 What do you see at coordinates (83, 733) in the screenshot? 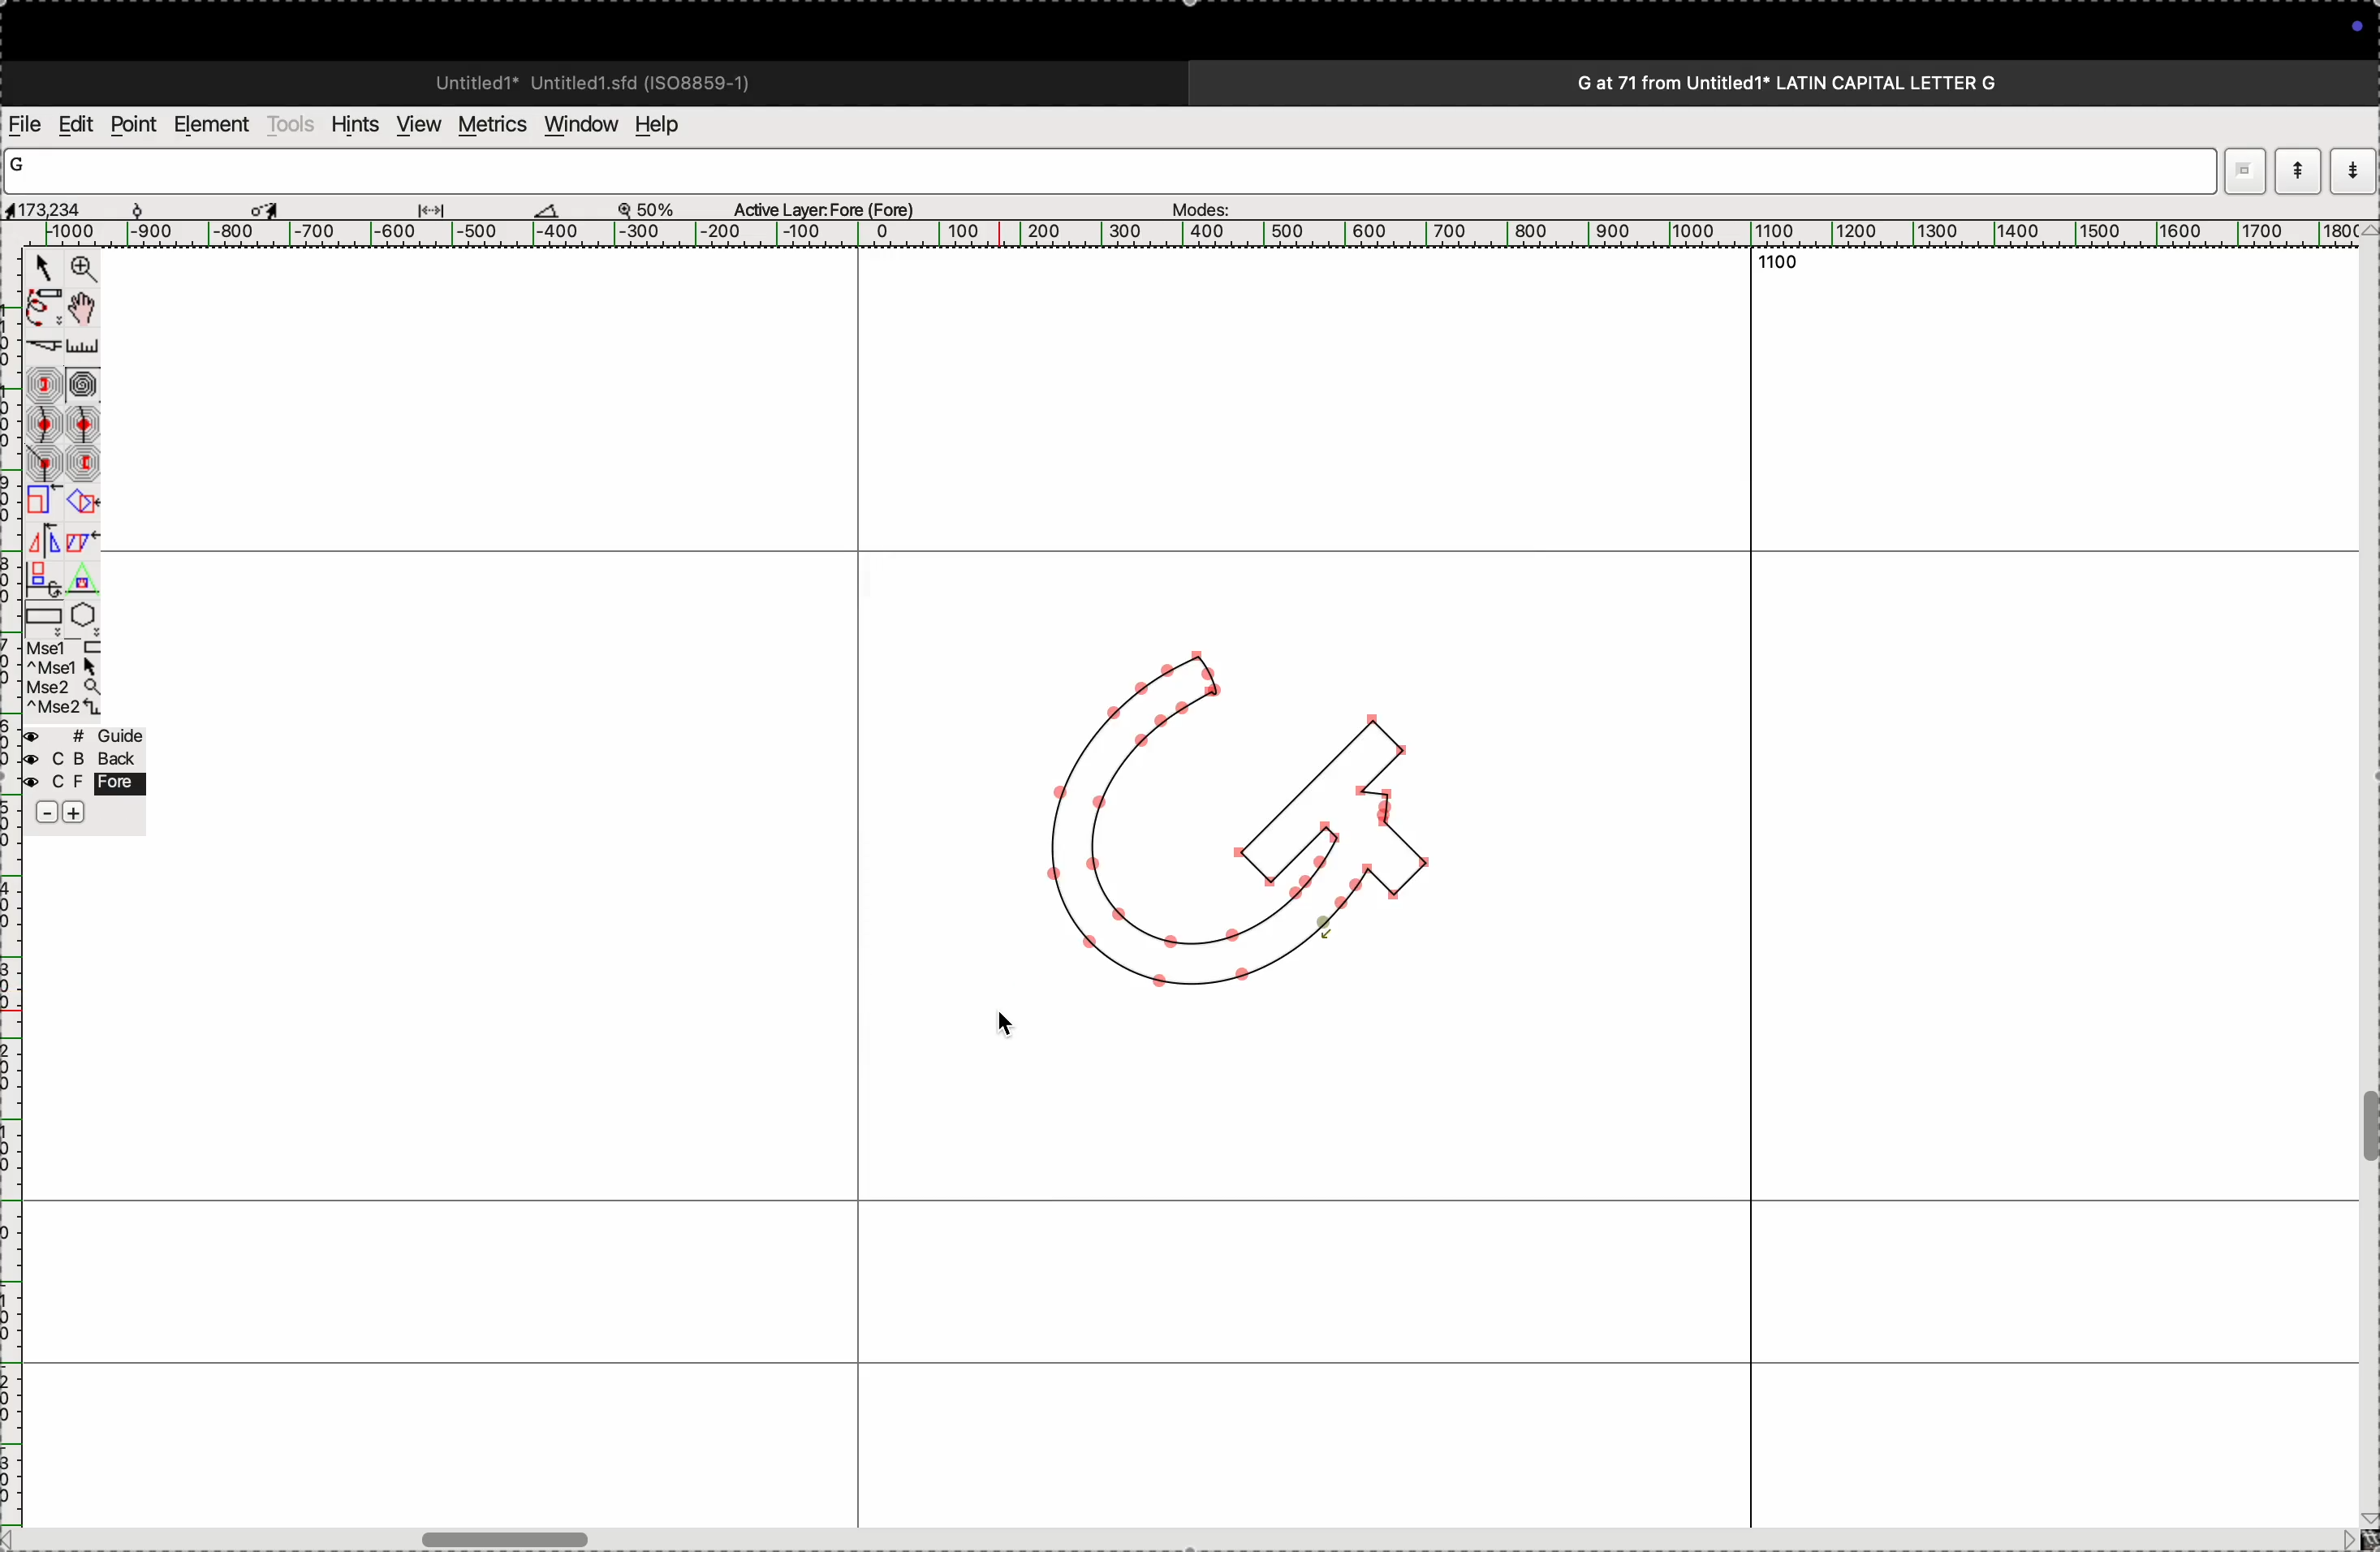
I see `guide layer` at bounding box center [83, 733].